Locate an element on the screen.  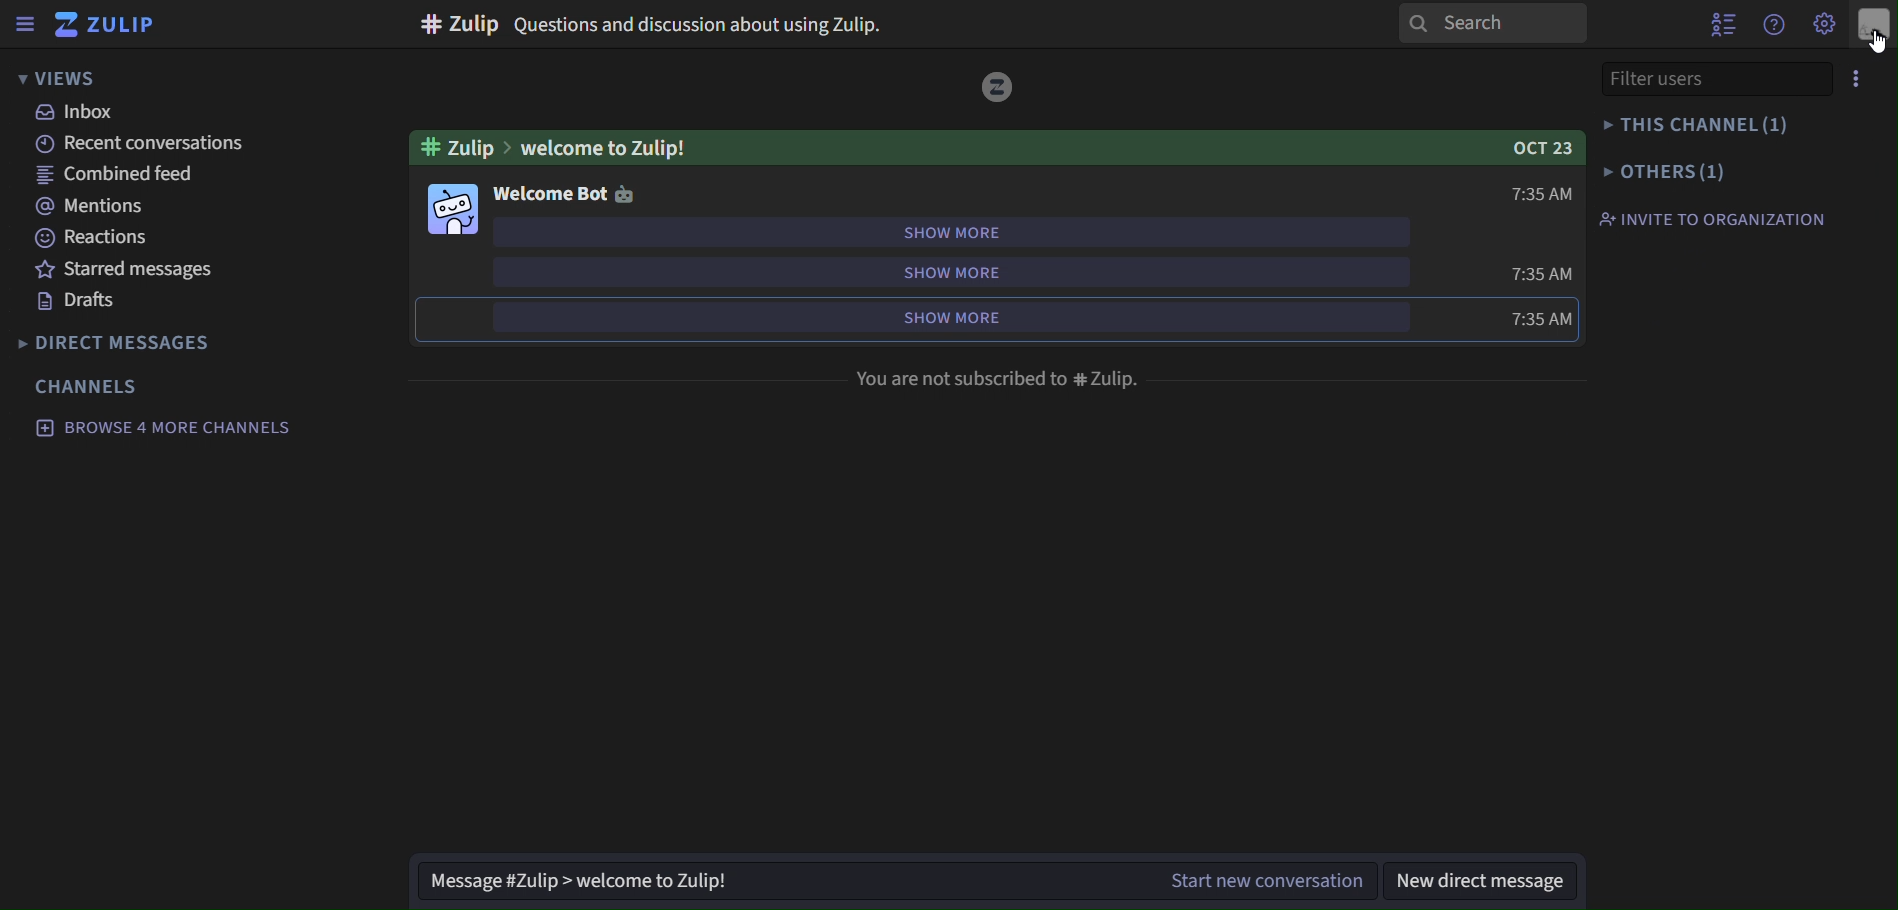
get help is located at coordinates (1778, 24).